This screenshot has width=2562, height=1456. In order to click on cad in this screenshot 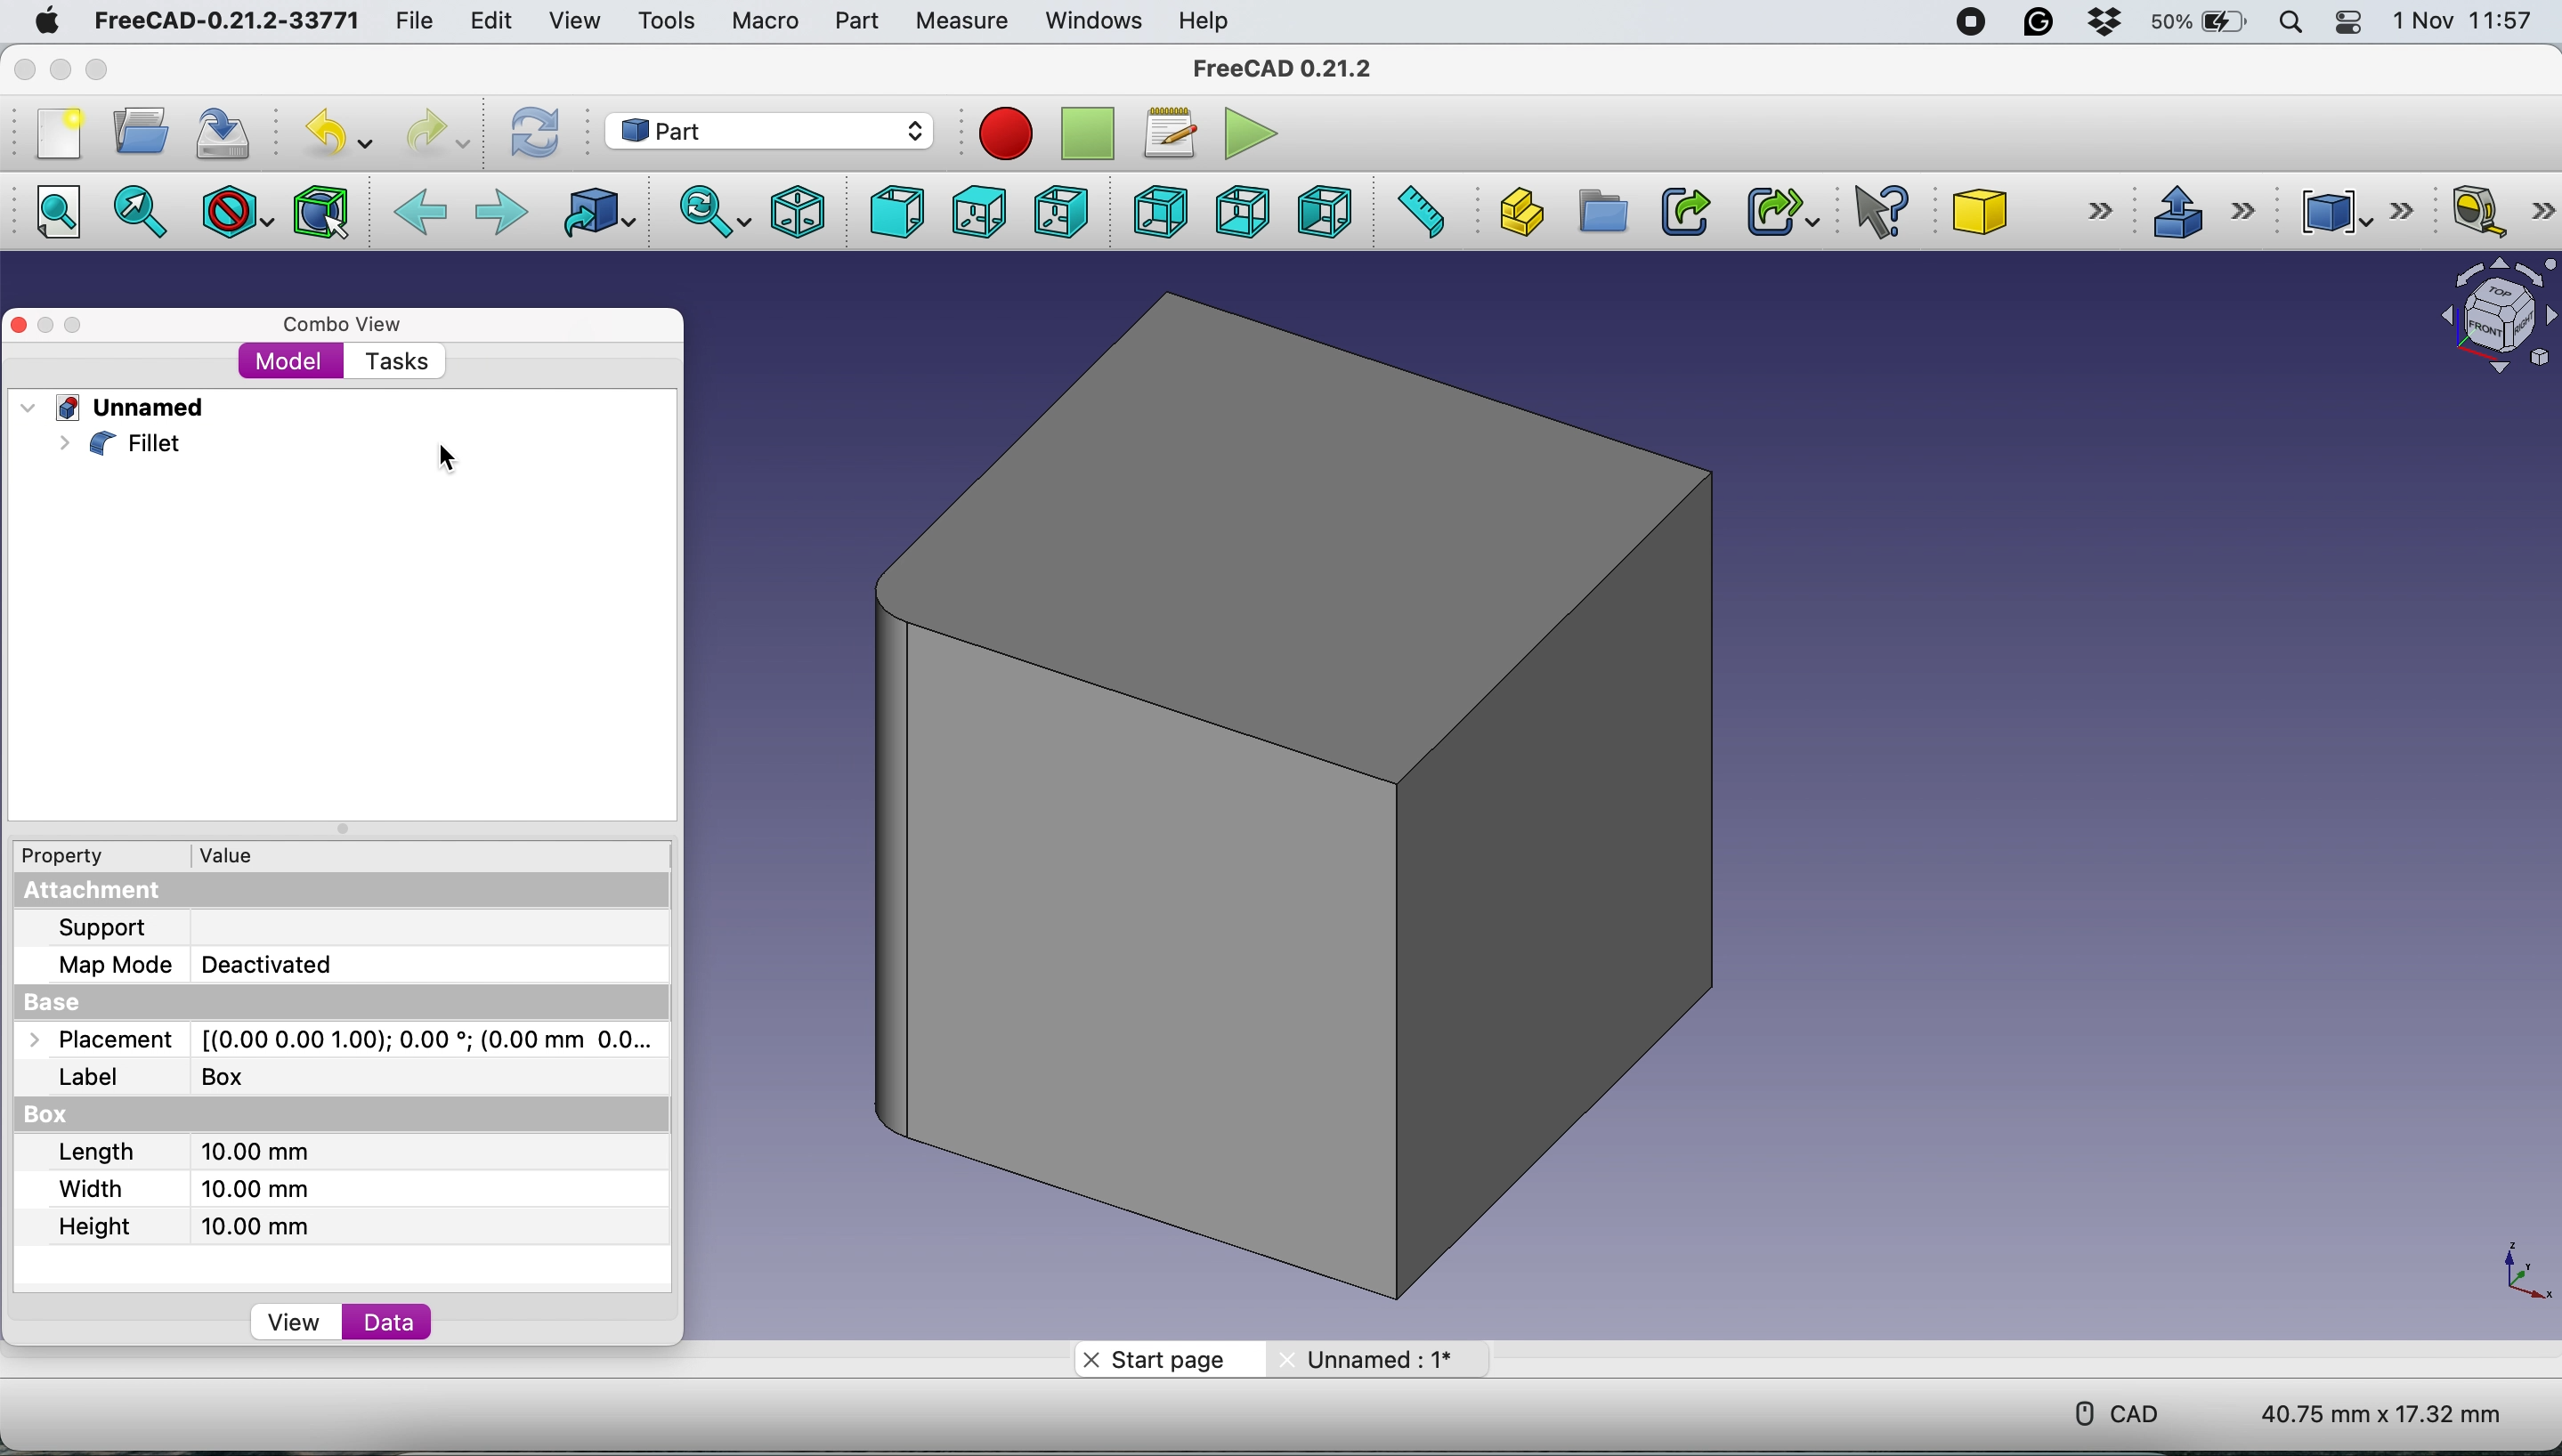, I will do `click(2103, 1411)`.